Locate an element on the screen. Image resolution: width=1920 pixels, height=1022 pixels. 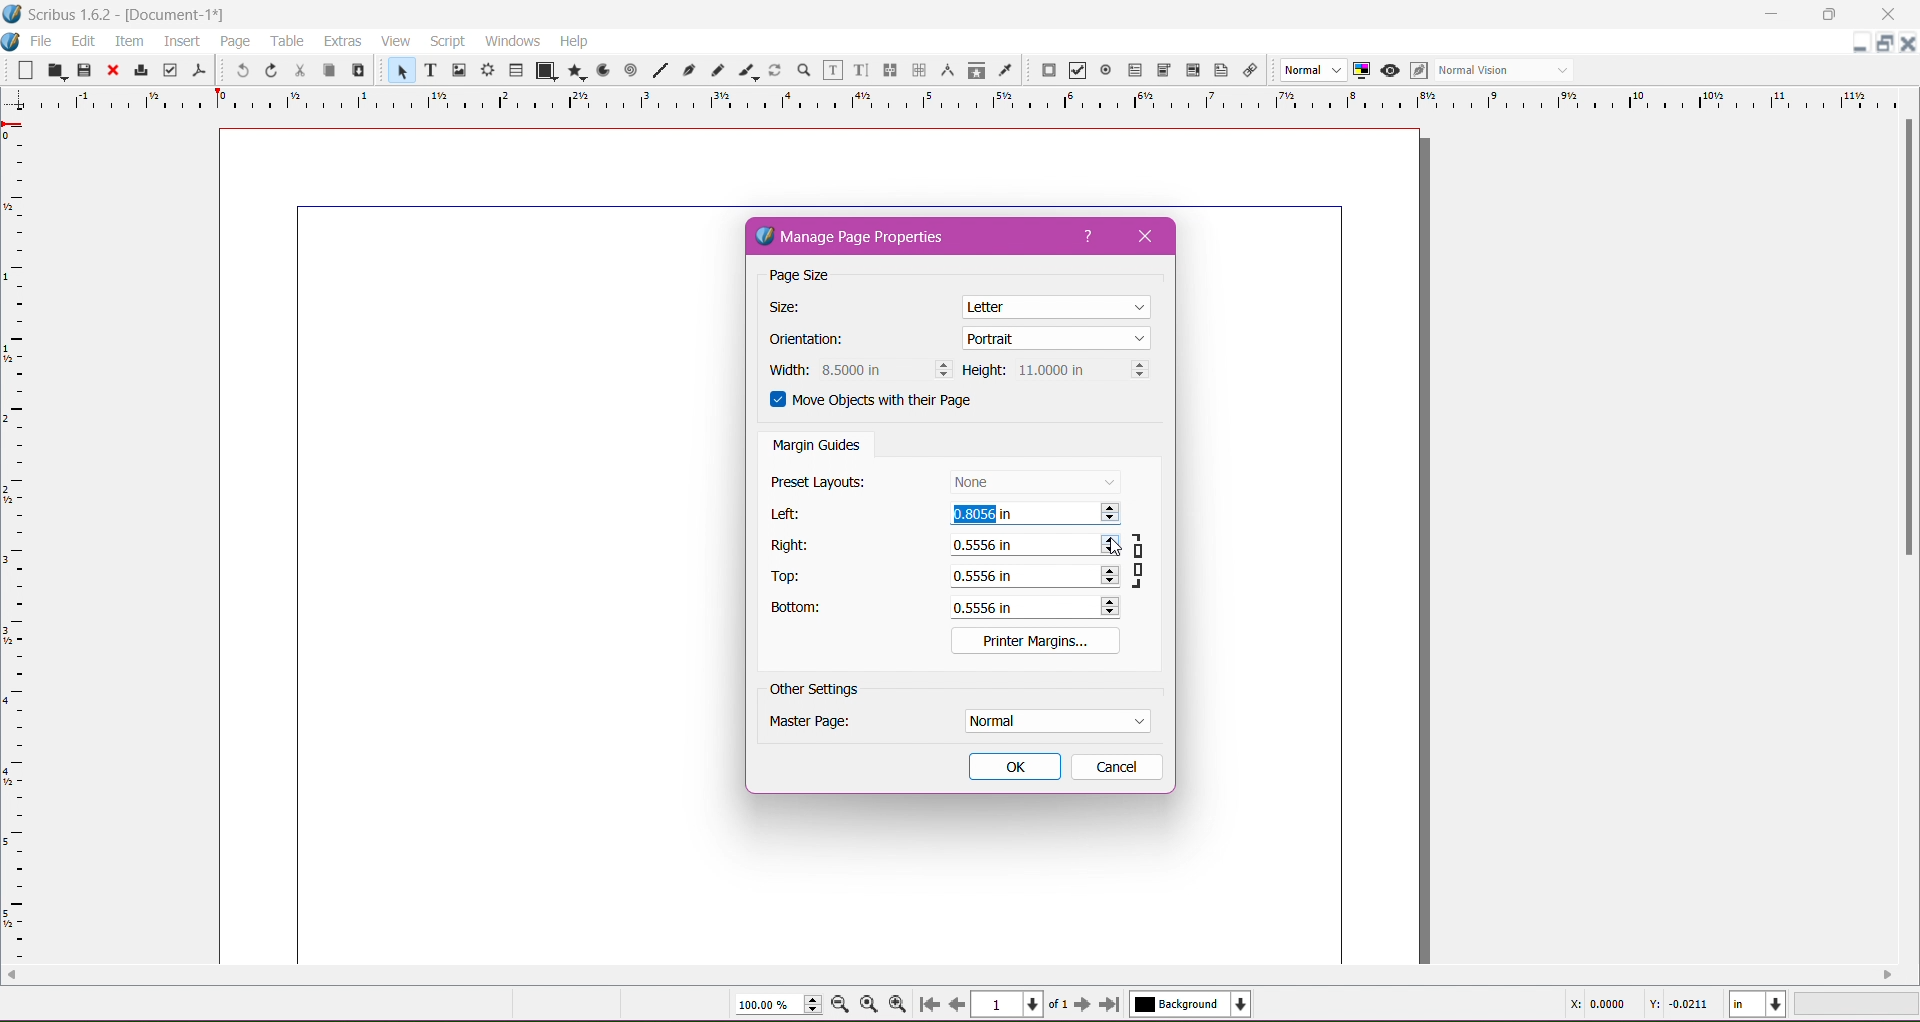
Image Frame is located at coordinates (460, 71).